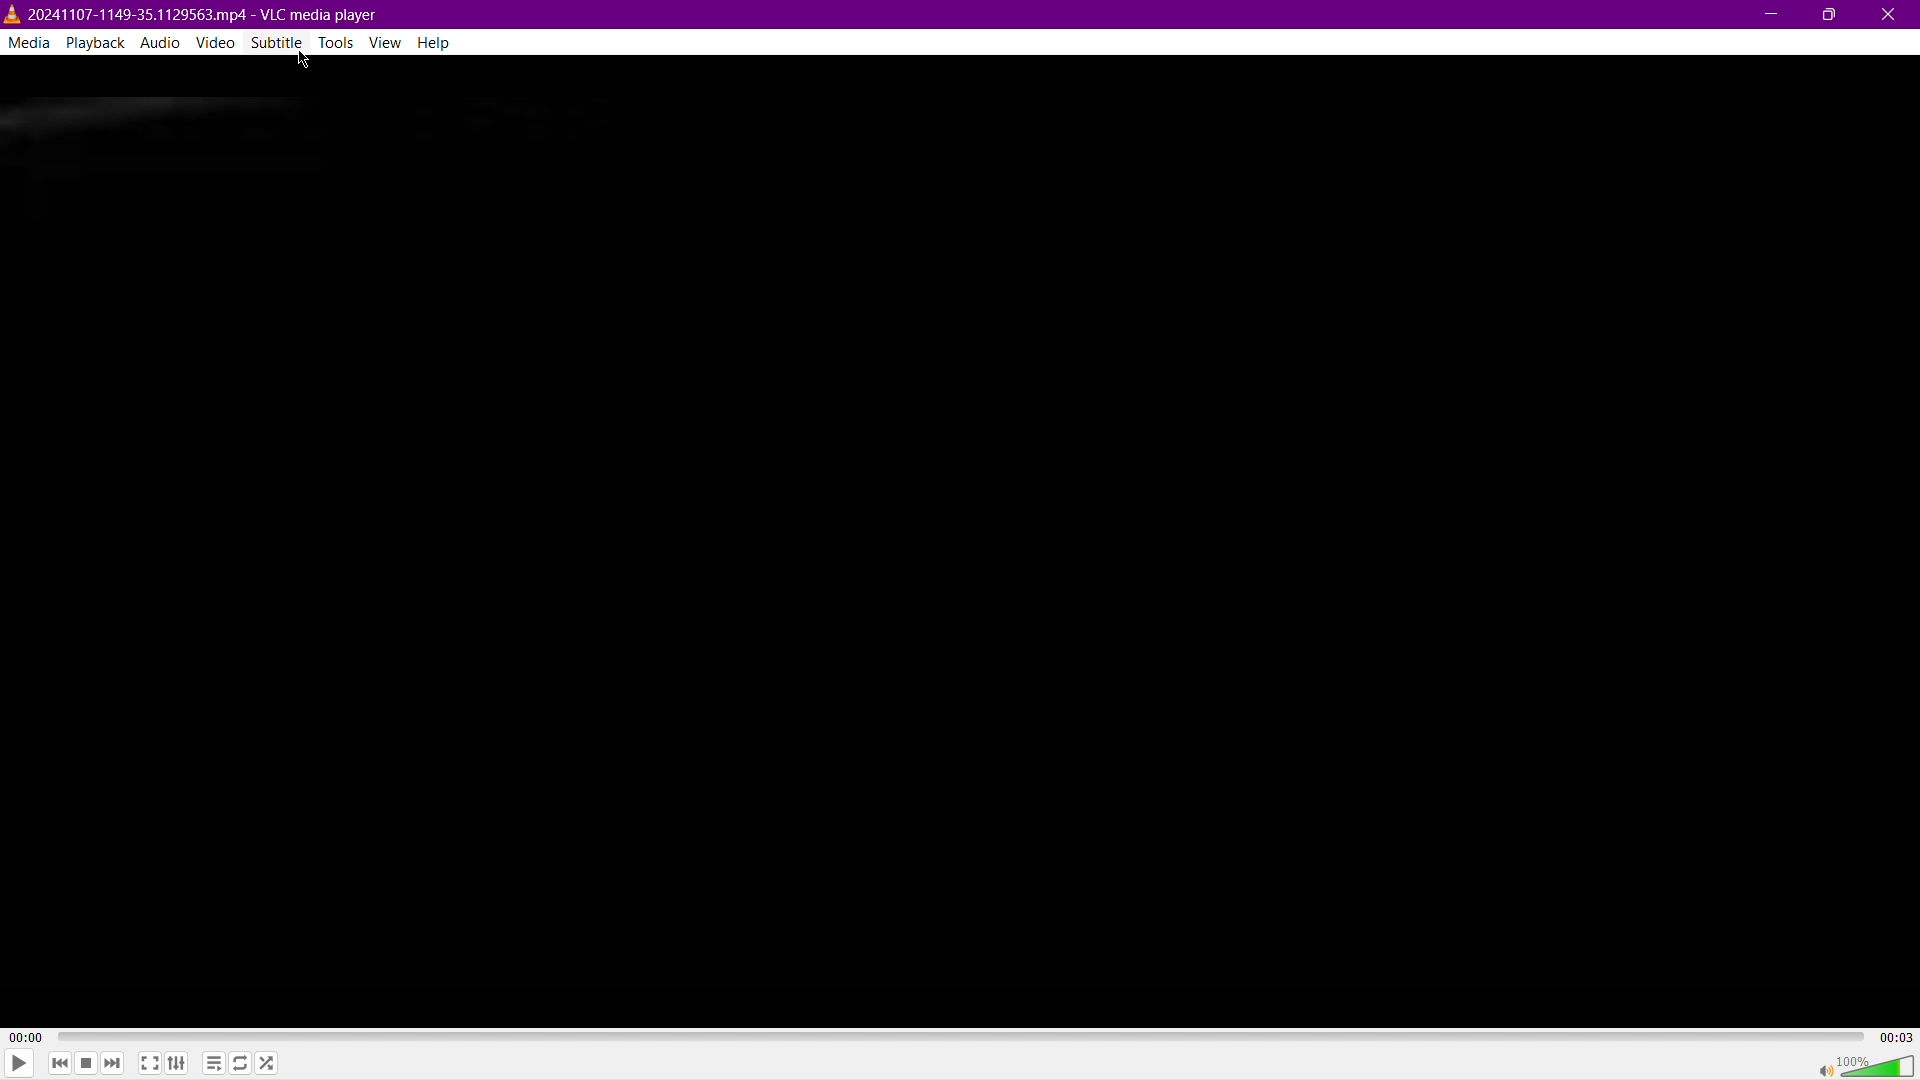  I want to click on 2024107-1149-35.1129563.mp4 - VLC media player, so click(192, 12).